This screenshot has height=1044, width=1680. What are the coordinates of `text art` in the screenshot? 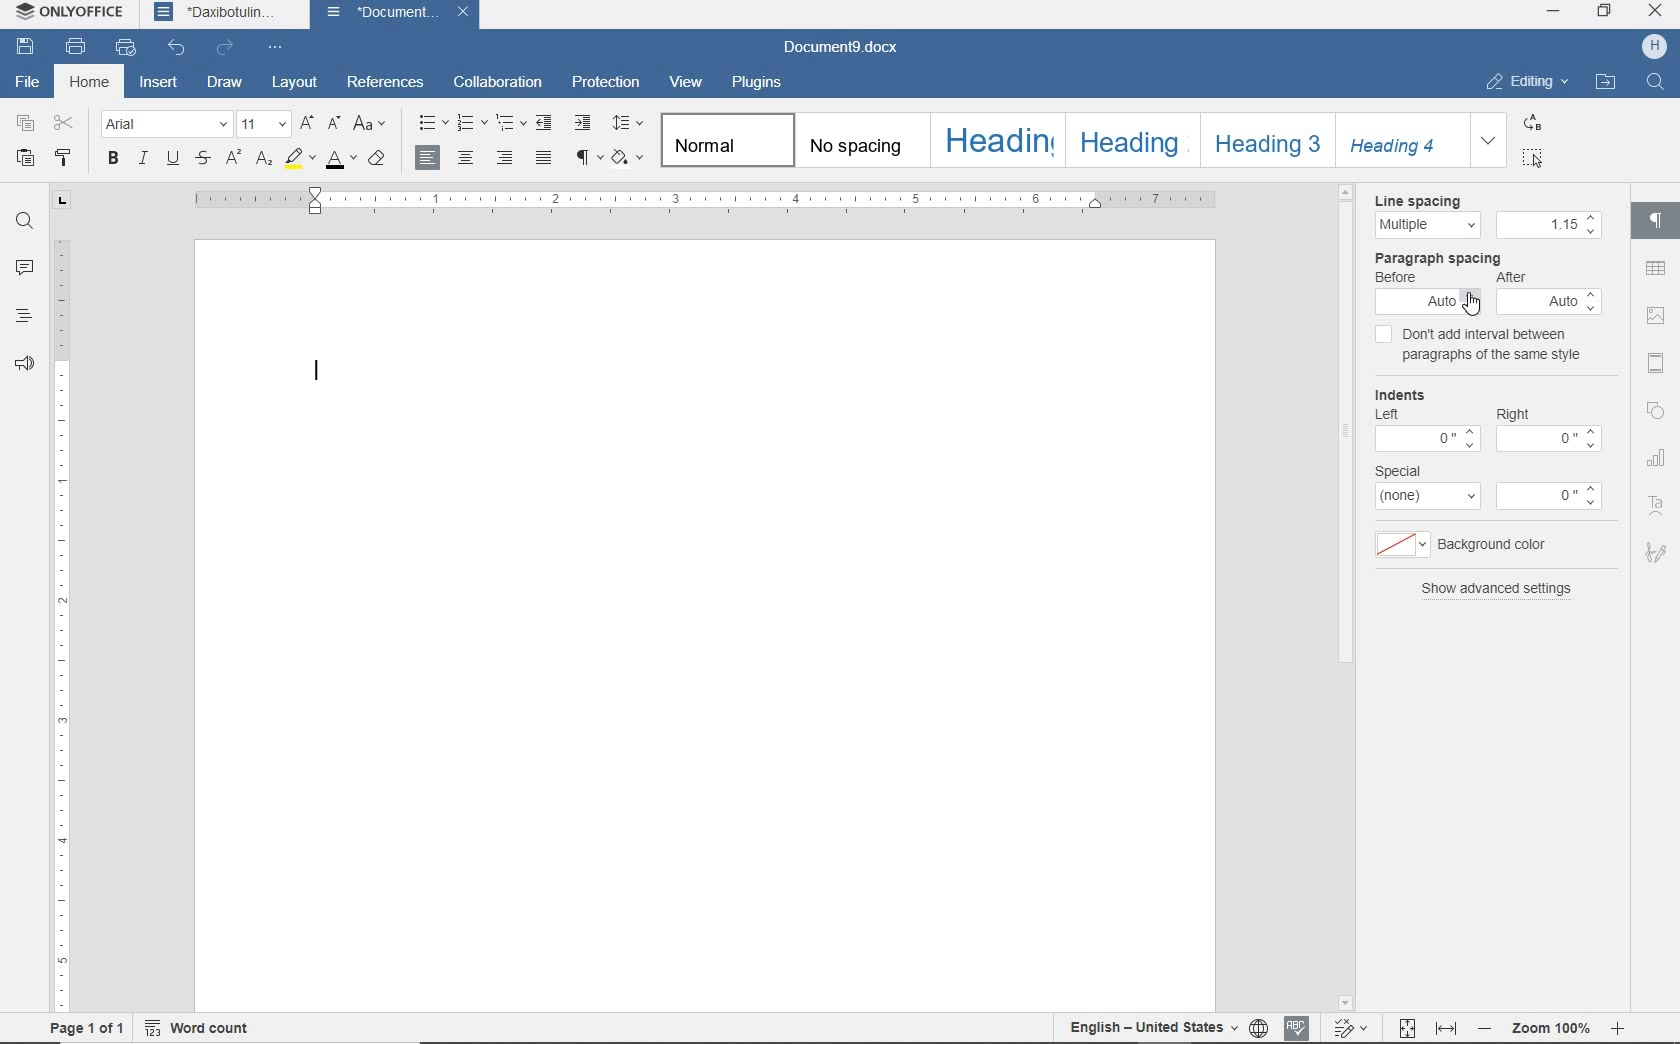 It's located at (1657, 506).